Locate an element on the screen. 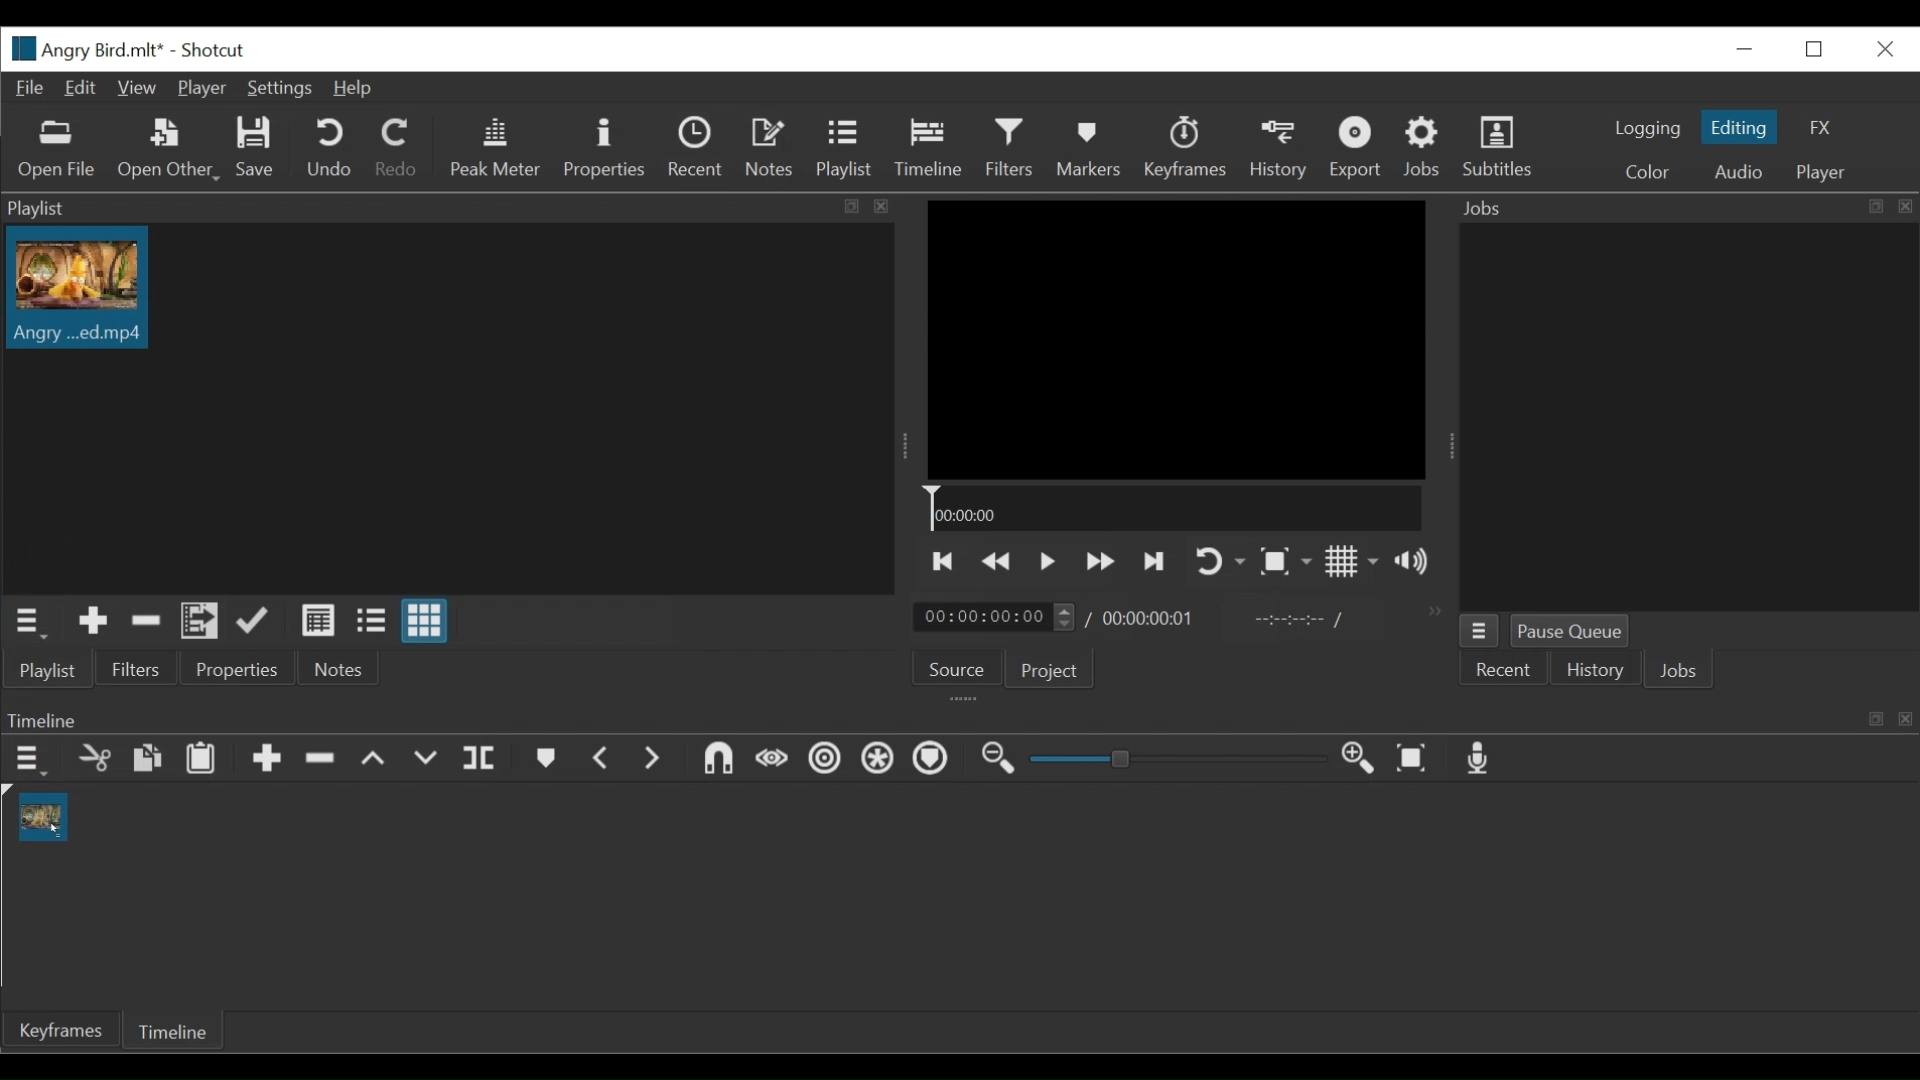 This screenshot has width=1920, height=1080. Ripple all tracks is located at coordinates (880, 759).